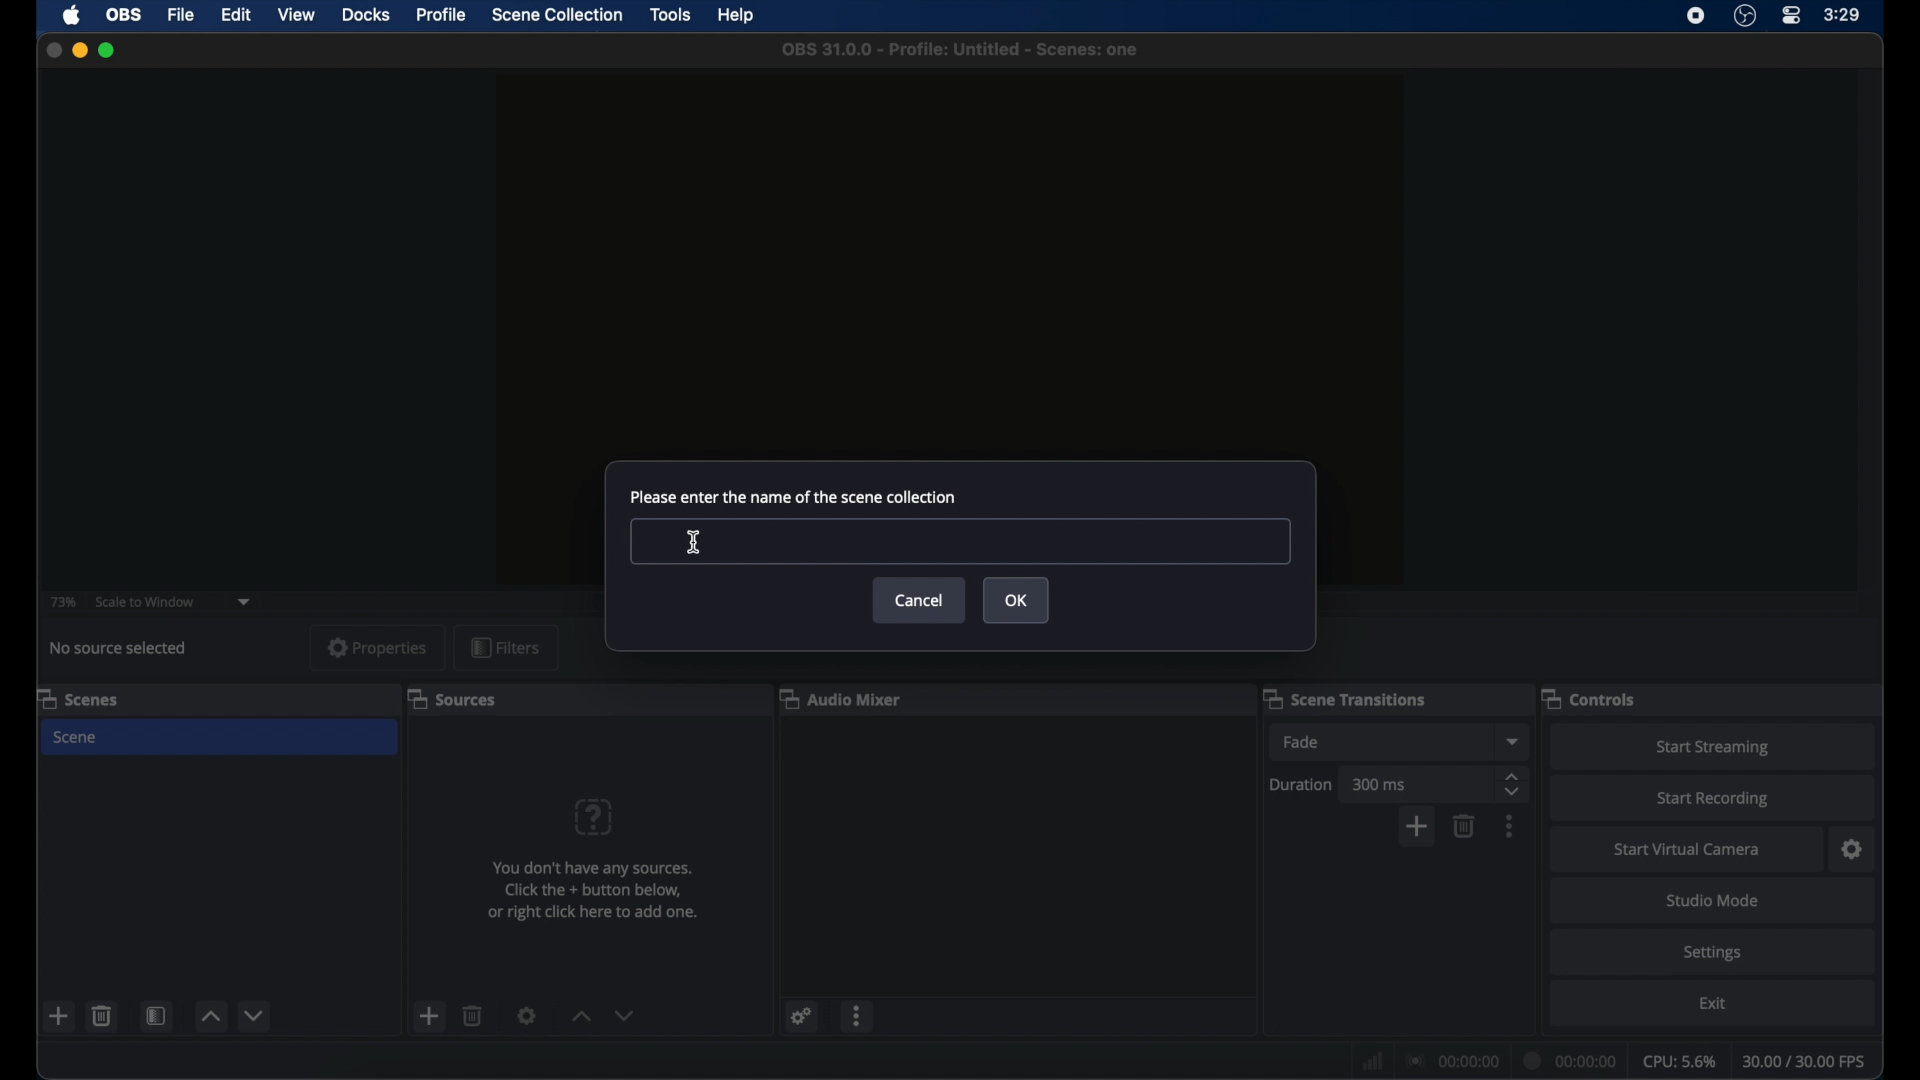 This screenshot has width=1920, height=1080. What do you see at coordinates (1464, 826) in the screenshot?
I see `delete` at bounding box center [1464, 826].